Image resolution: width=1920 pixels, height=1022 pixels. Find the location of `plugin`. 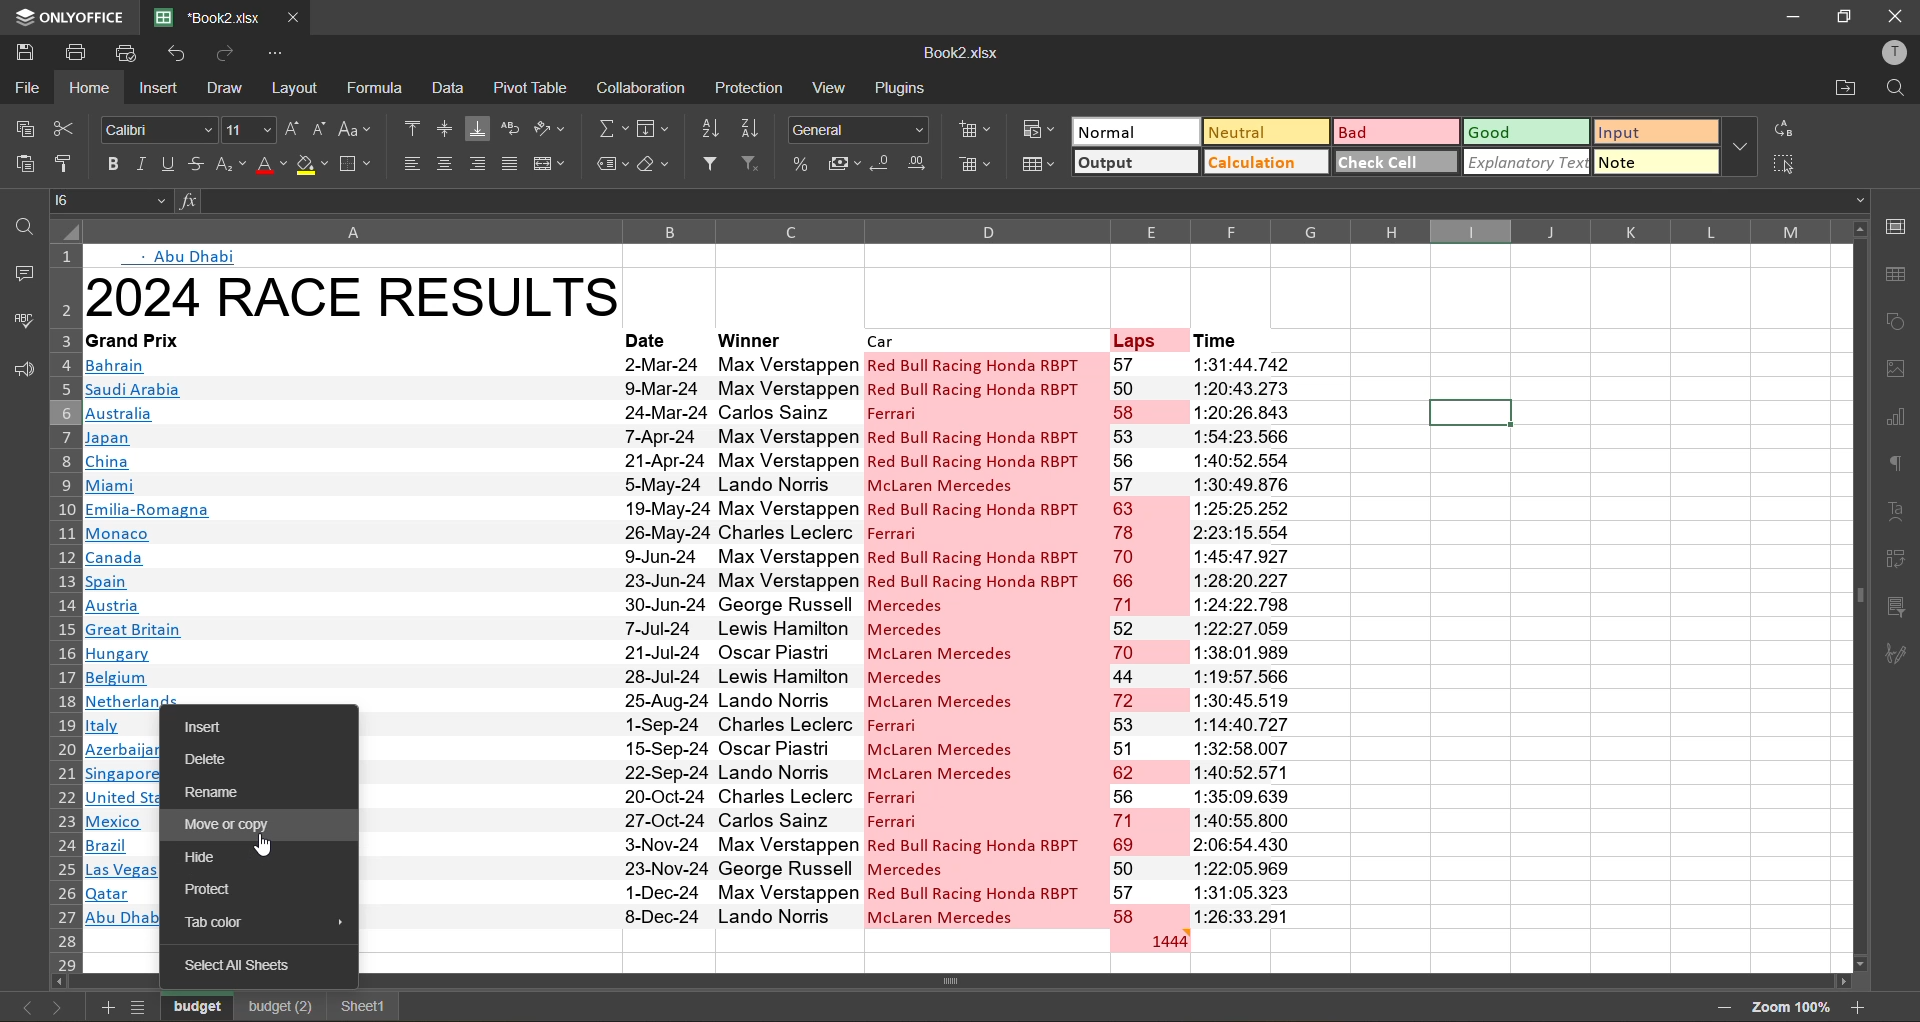

plugin is located at coordinates (907, 92).